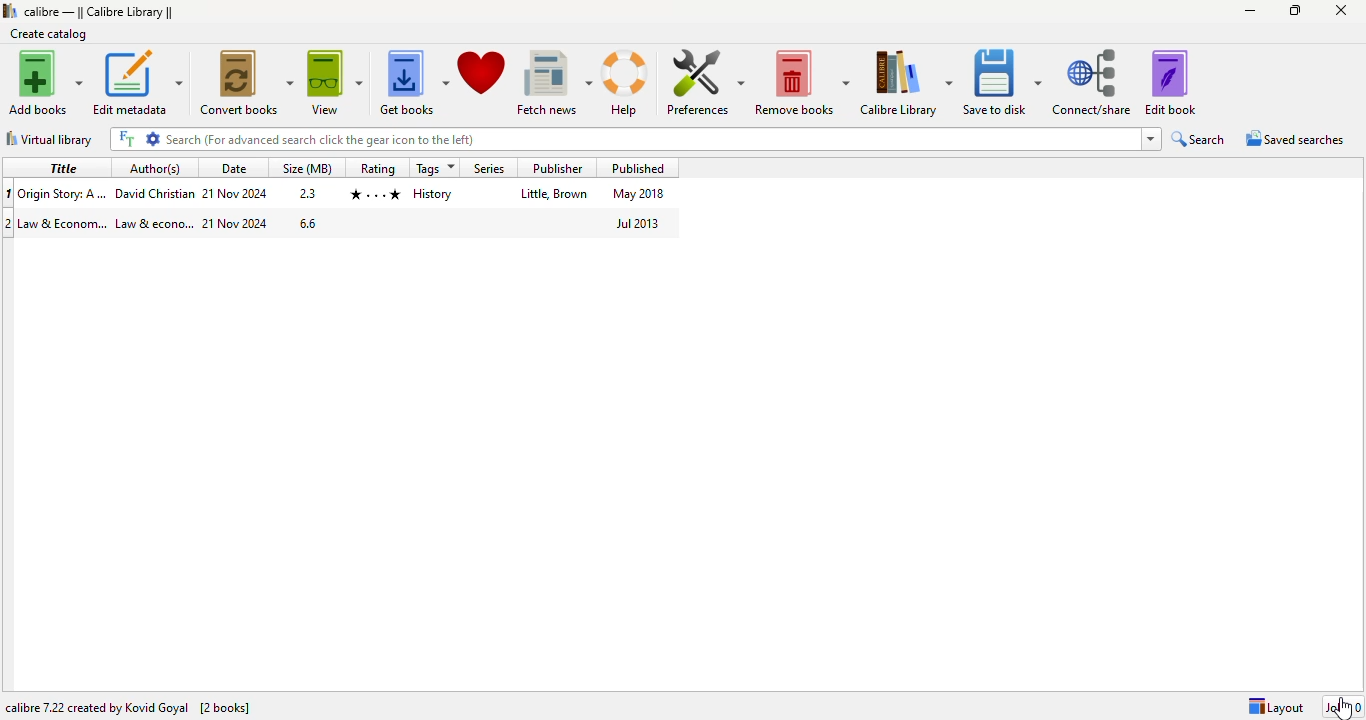 The image size is (1366, 720). What do you see at coordinates (1093, 82) in the screenshot?
I see `connect/share` at bounding box center [1093, 82].